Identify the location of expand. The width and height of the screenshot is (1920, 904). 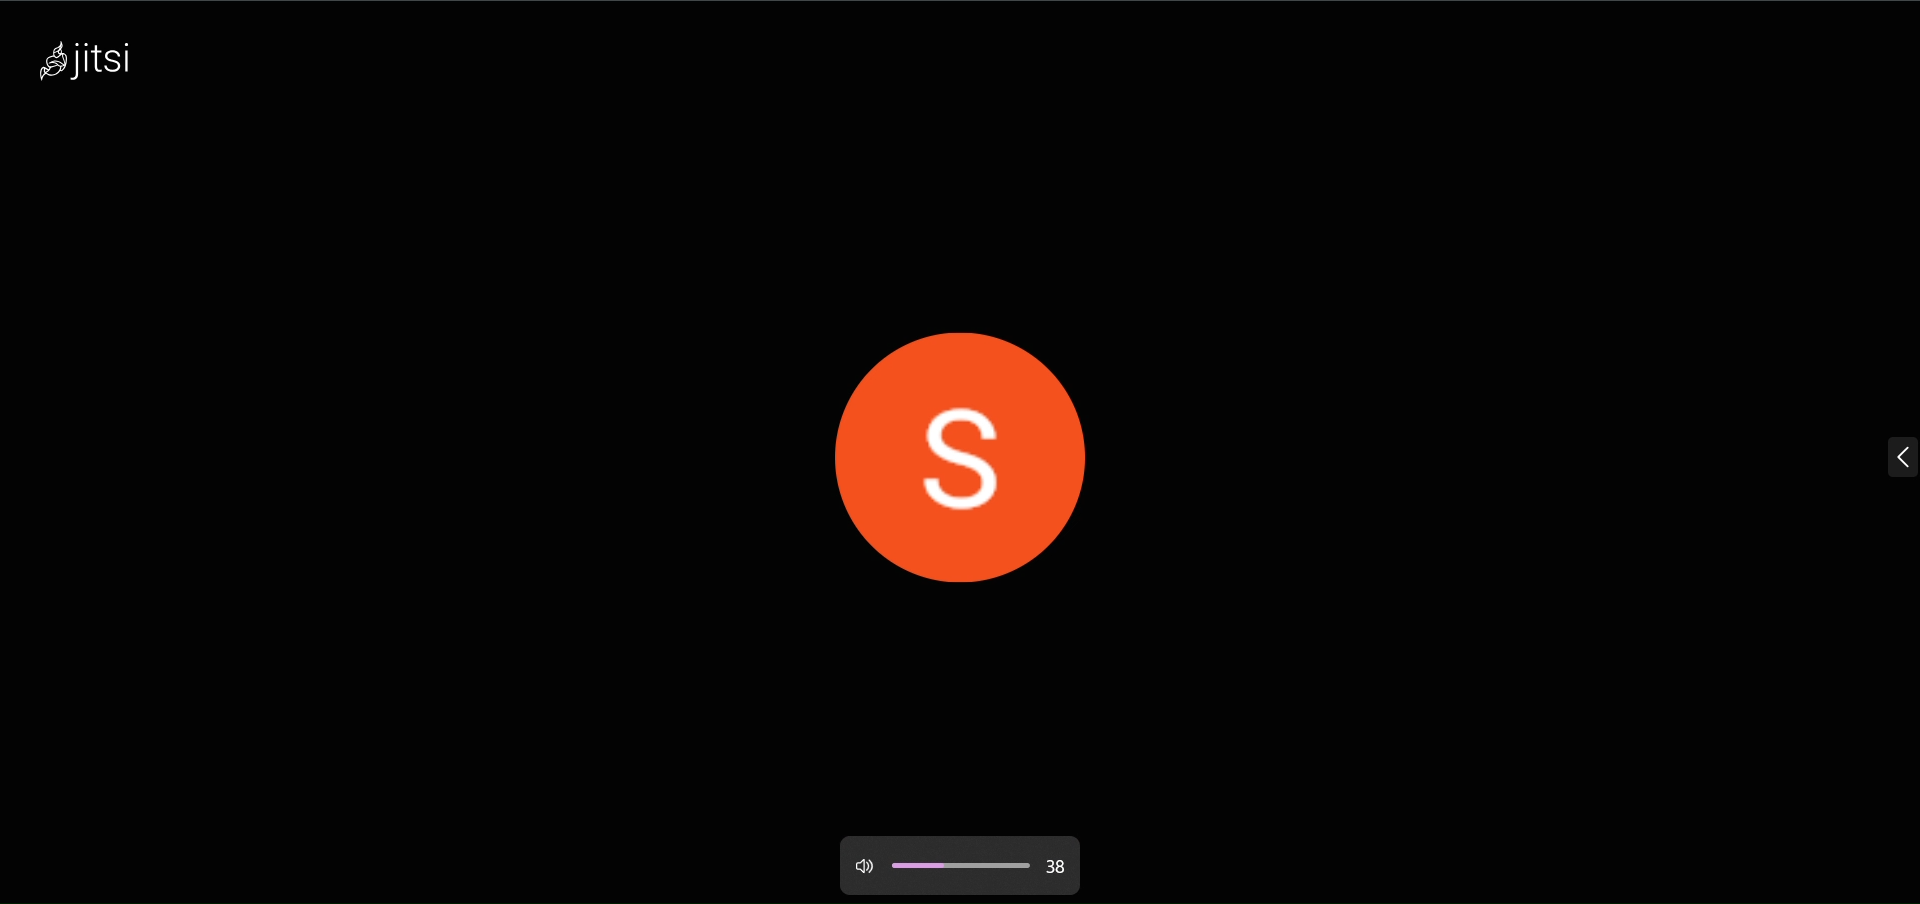
(1884, 456).